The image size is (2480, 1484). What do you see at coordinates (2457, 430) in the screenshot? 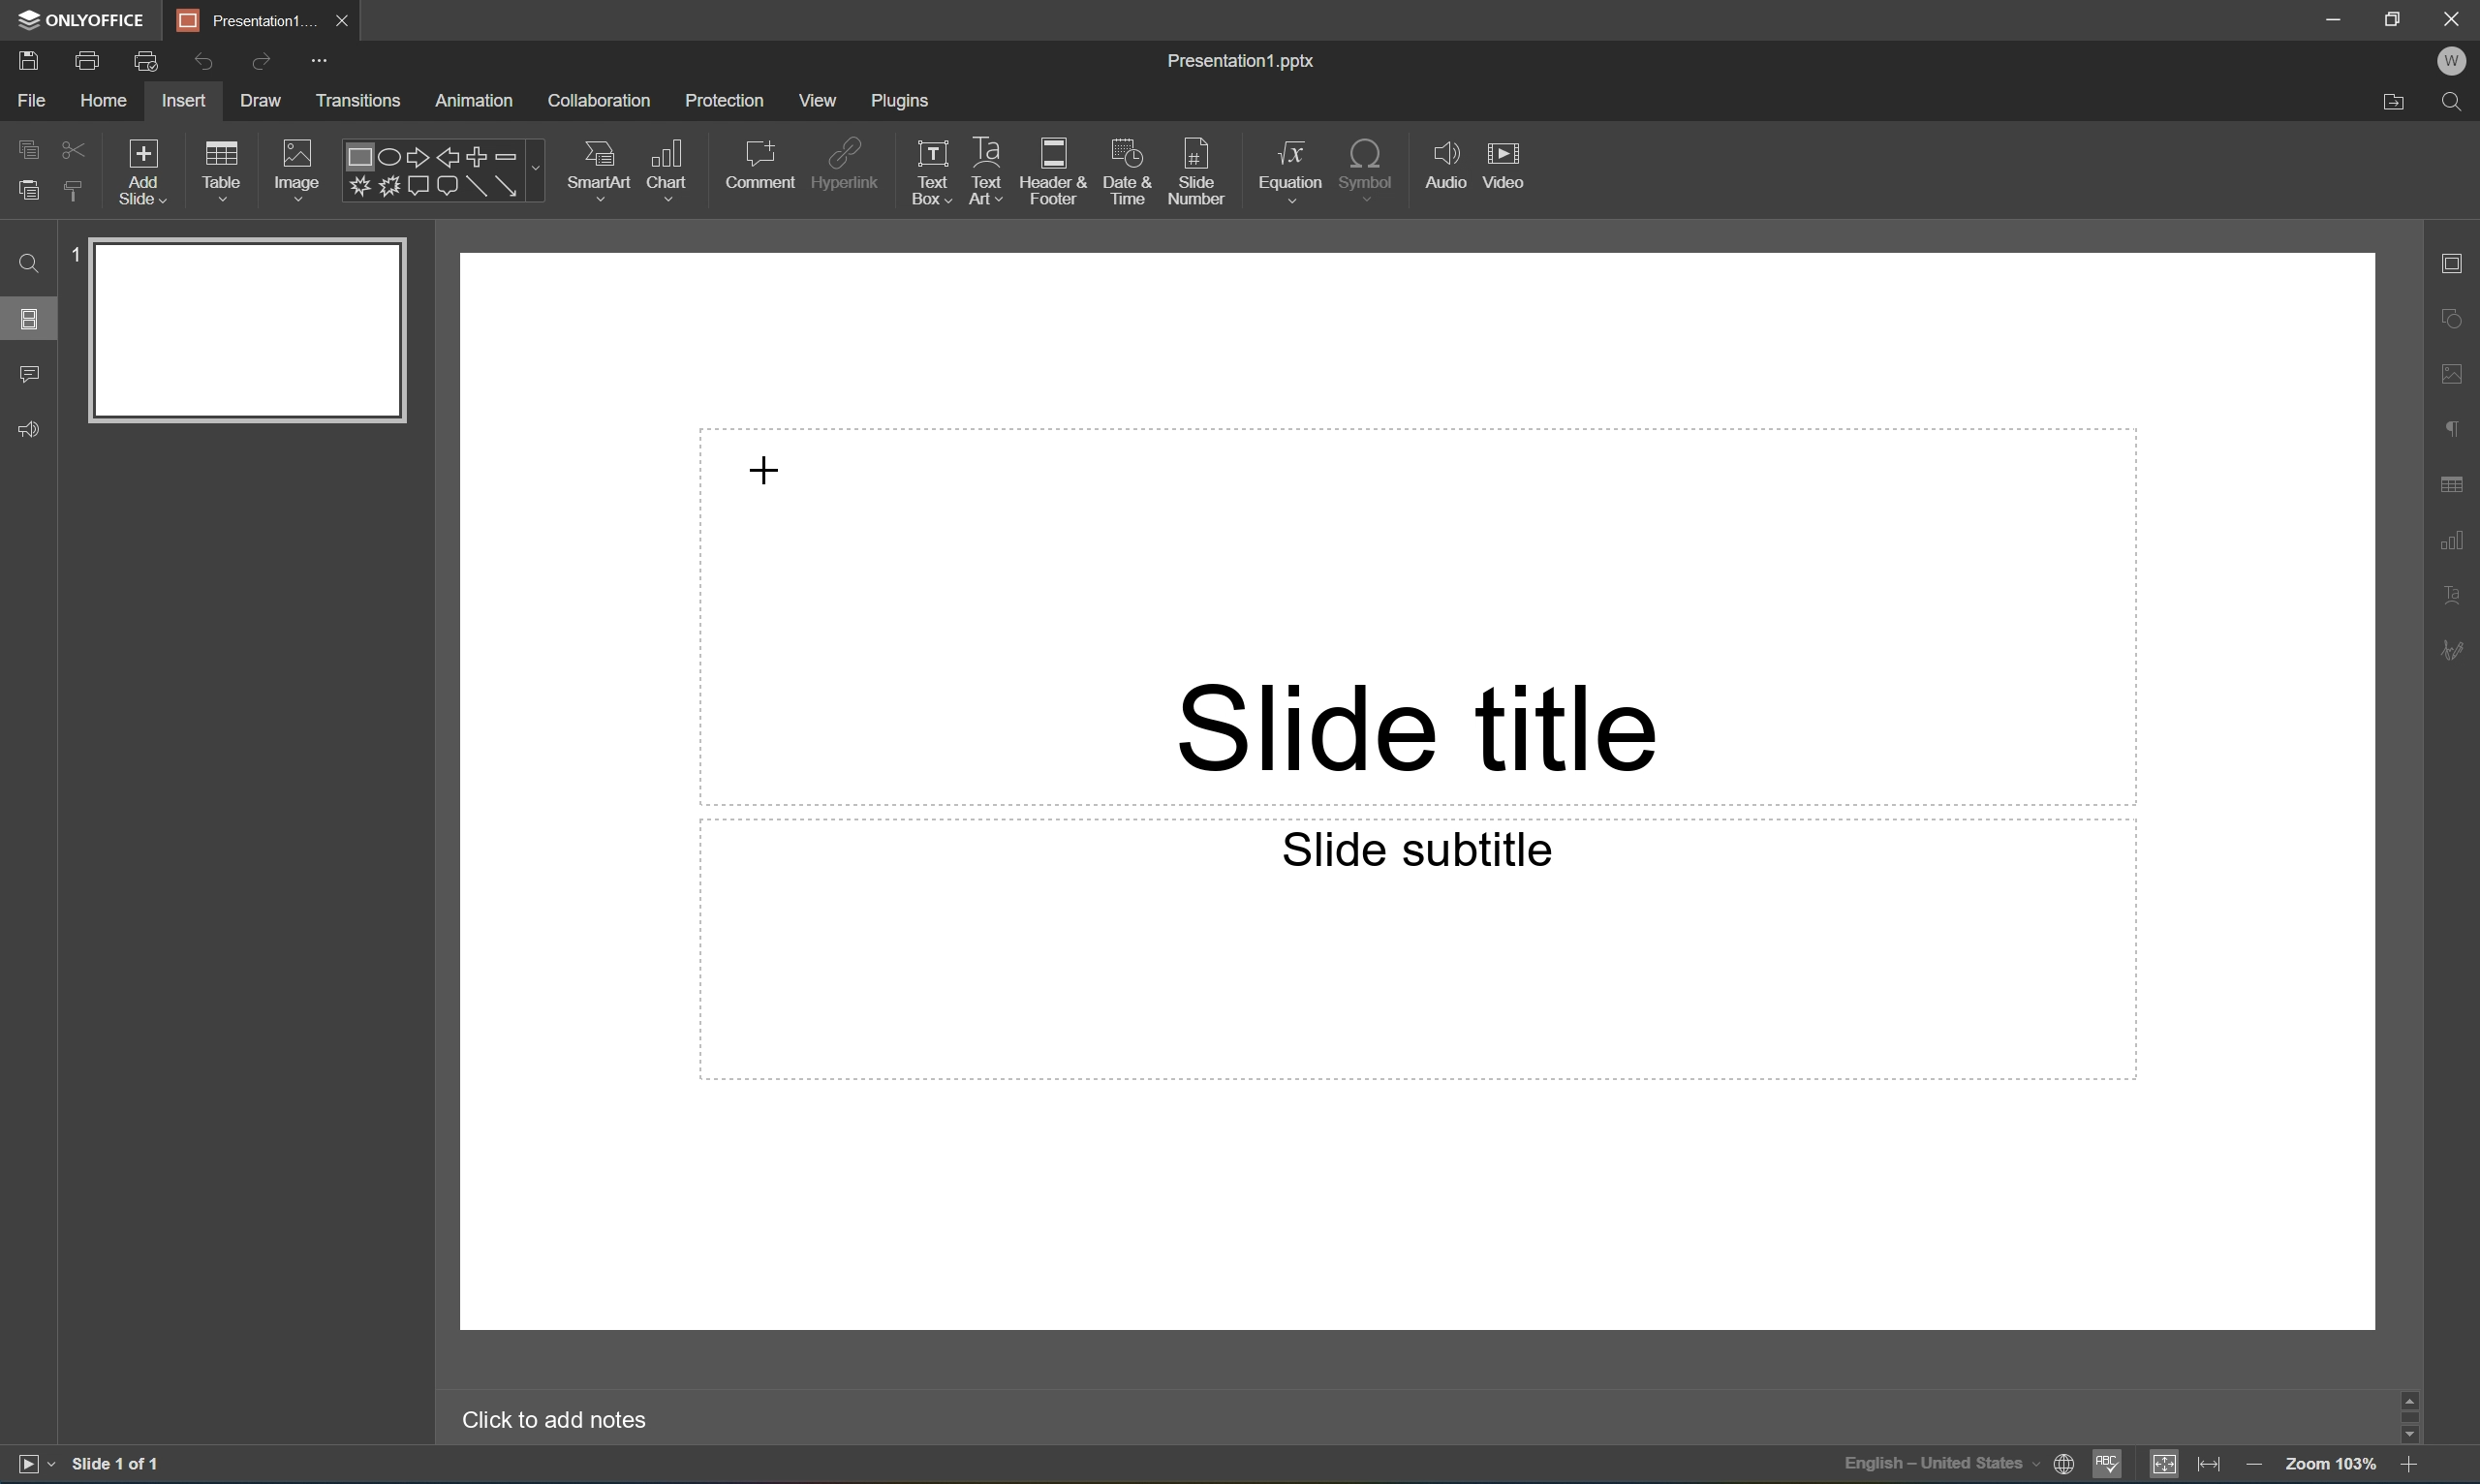
I see `Paragraph settings` at bounding box center [2457, 430].